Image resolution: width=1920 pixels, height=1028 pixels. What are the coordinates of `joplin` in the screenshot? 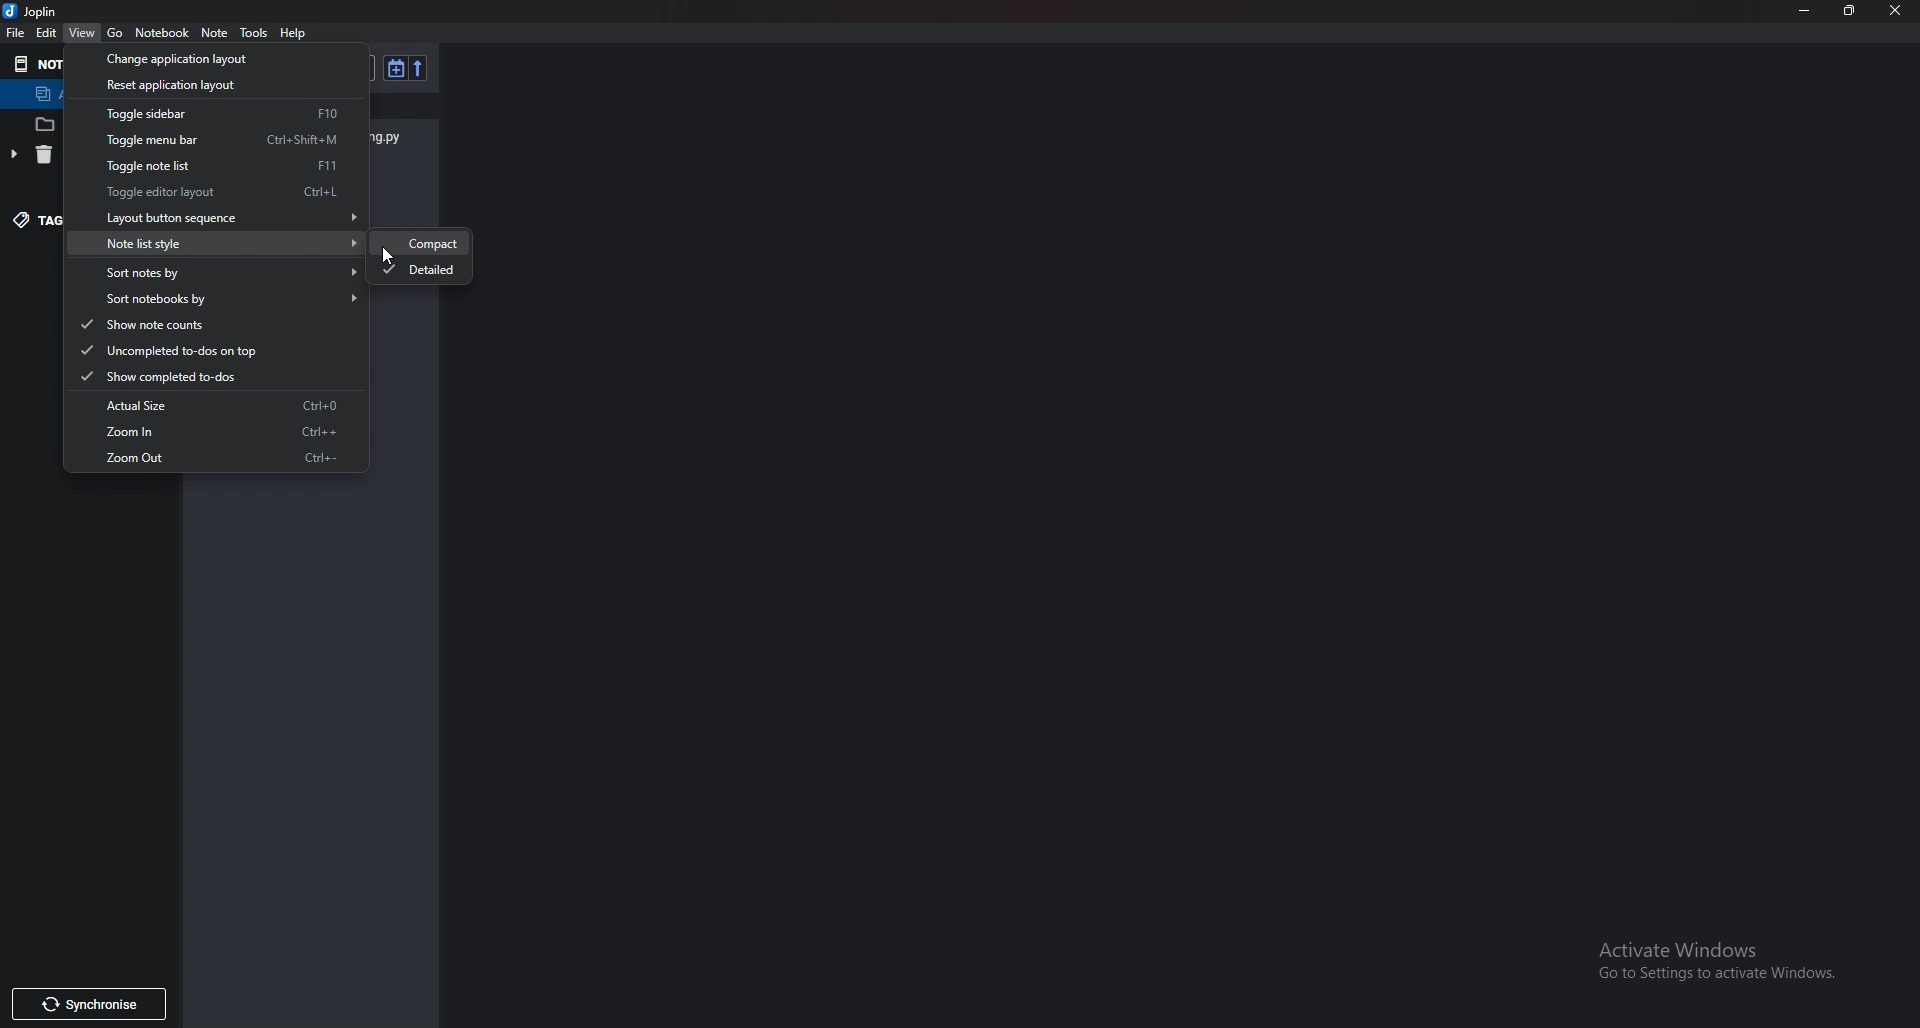 It's located at (33, 11).